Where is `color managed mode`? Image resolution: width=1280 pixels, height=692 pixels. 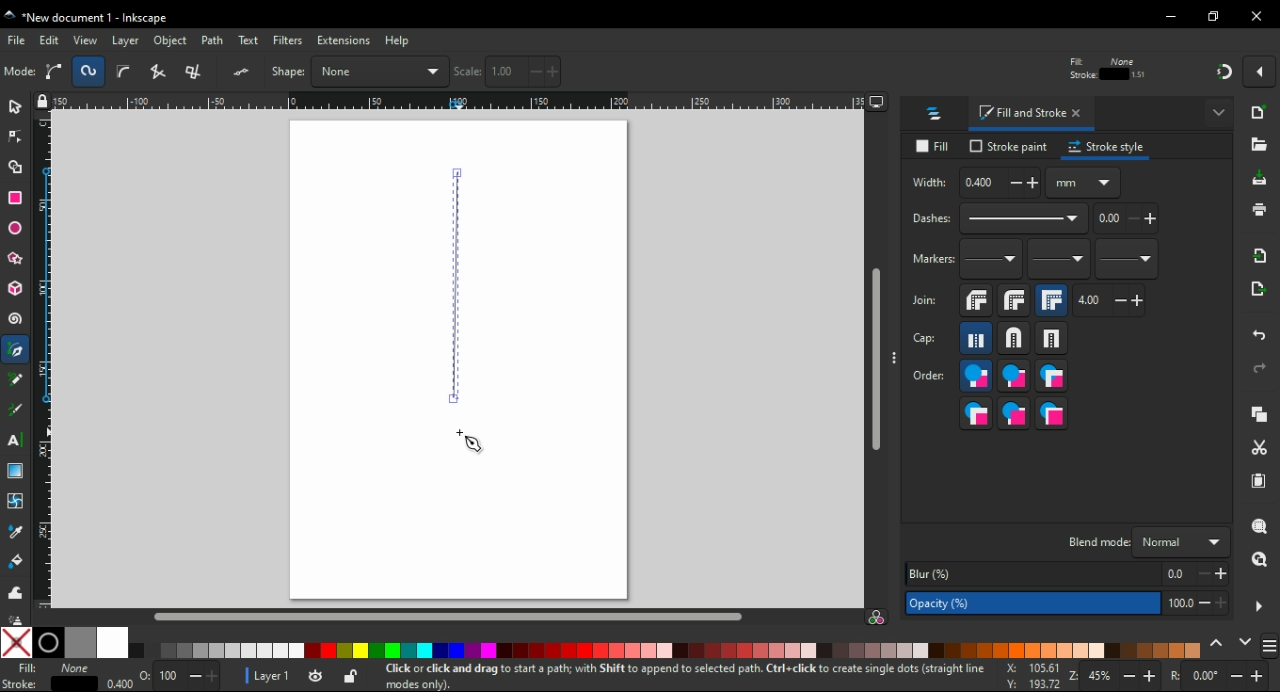 color managed mode is located at coordinates (876, 619).